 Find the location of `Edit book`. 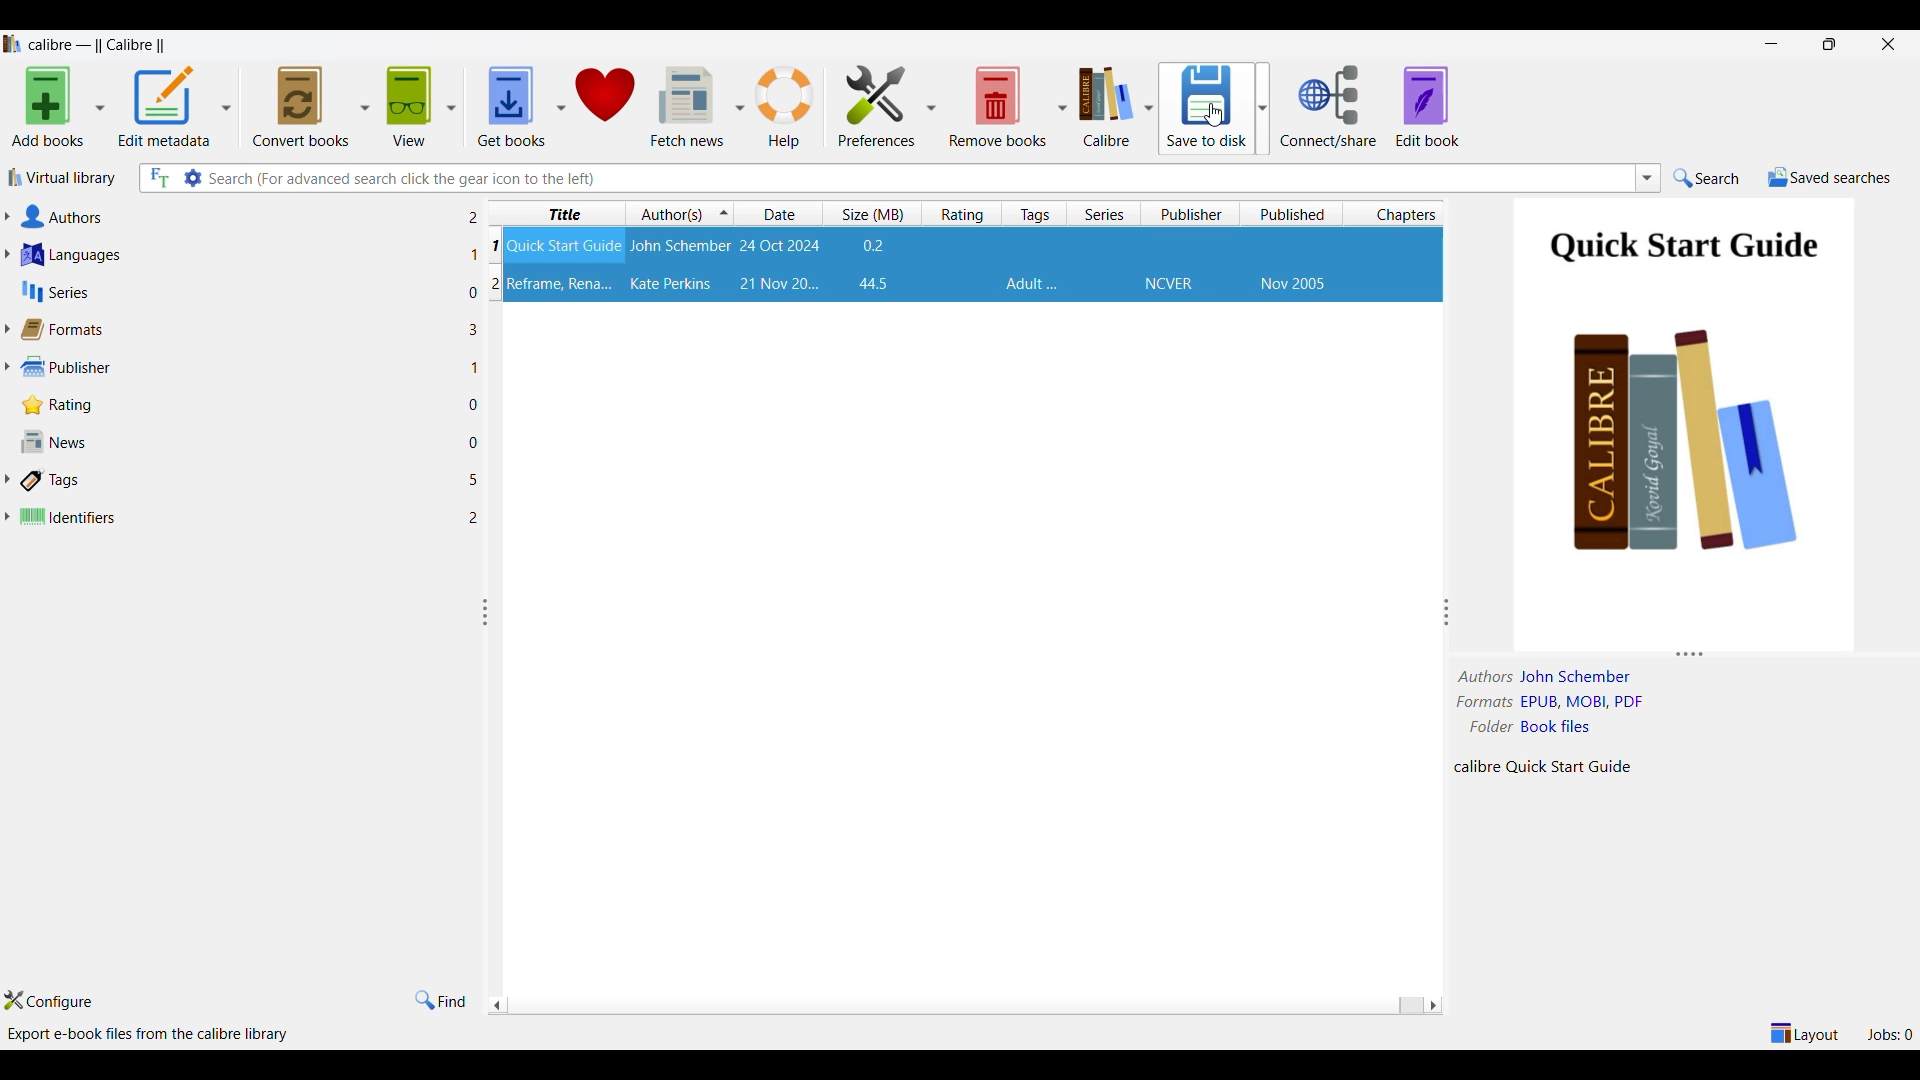

Edit book is located at coordinates (1428, 106).